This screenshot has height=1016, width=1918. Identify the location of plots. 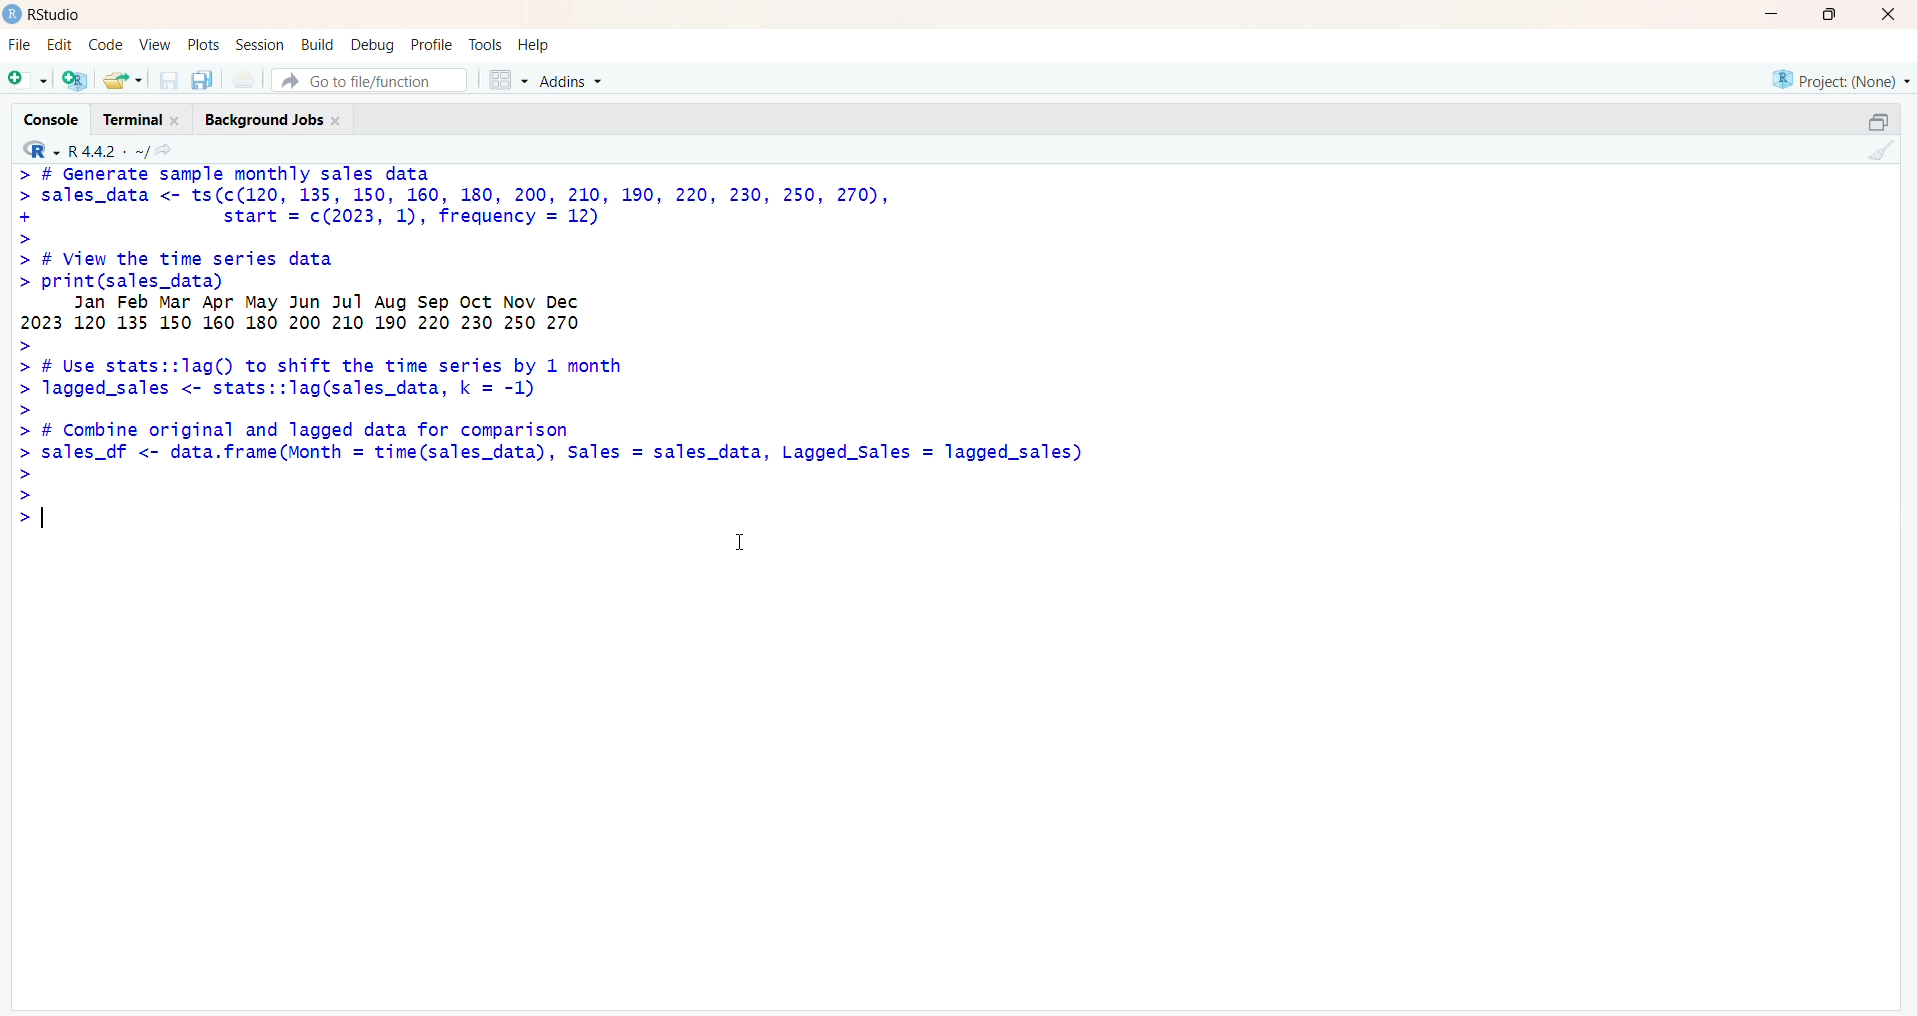
(206, 44).